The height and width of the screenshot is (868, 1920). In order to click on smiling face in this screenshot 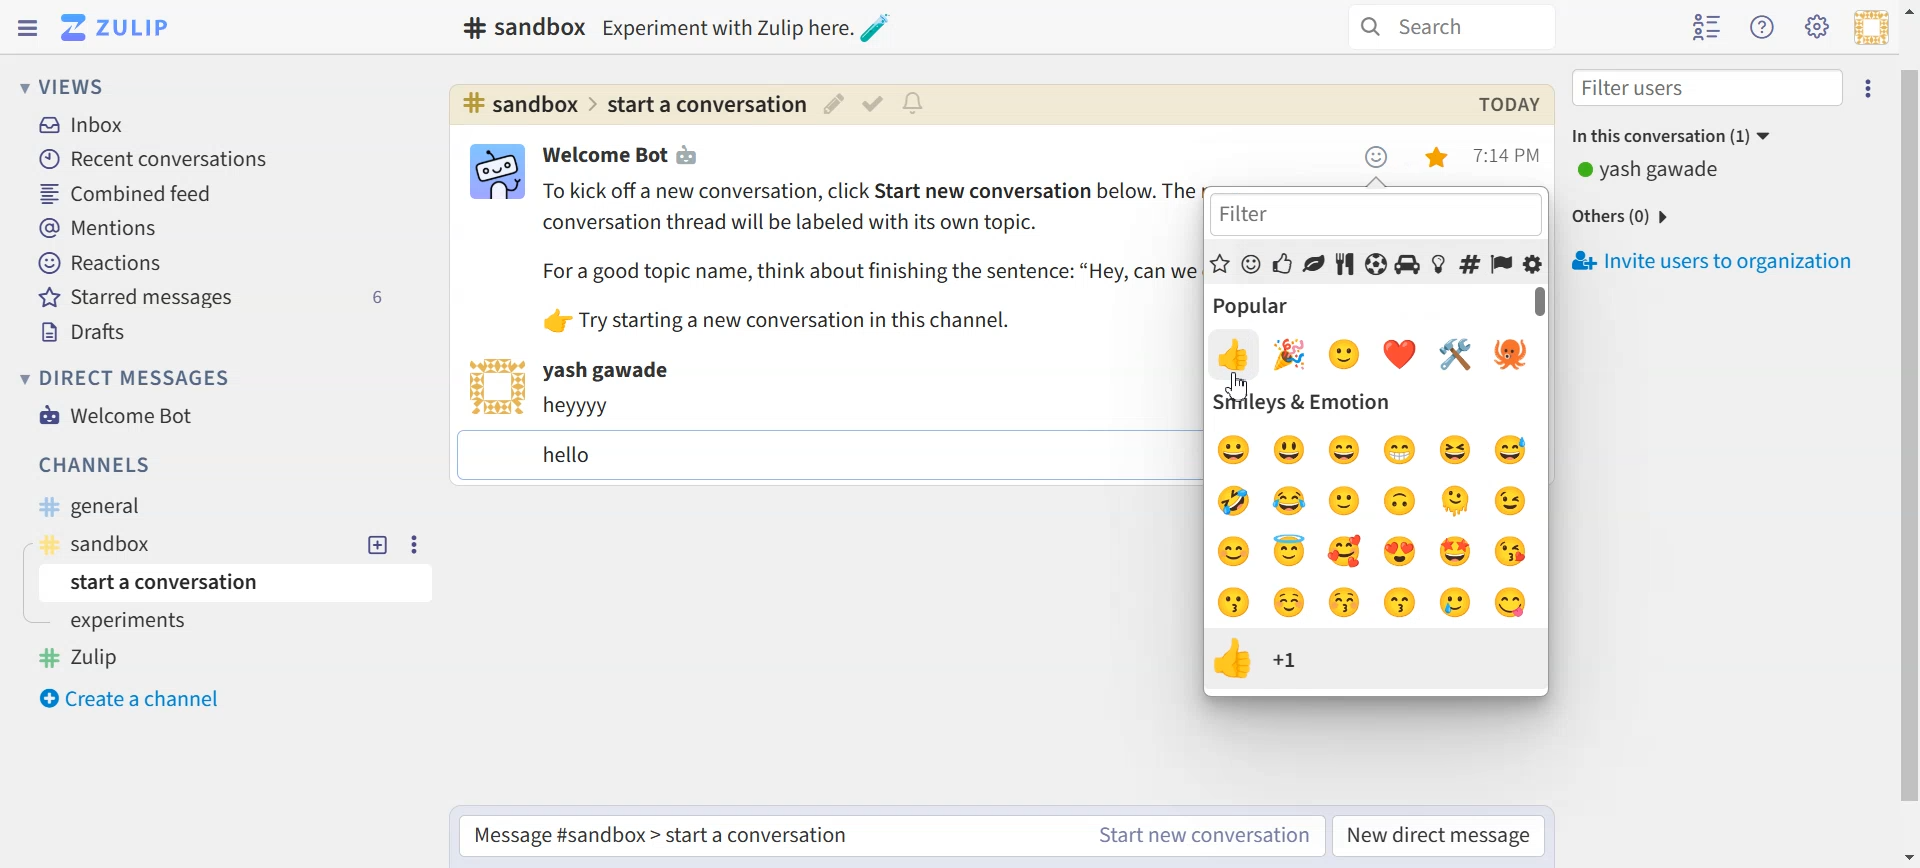, I will do `click(1285, 606)`.